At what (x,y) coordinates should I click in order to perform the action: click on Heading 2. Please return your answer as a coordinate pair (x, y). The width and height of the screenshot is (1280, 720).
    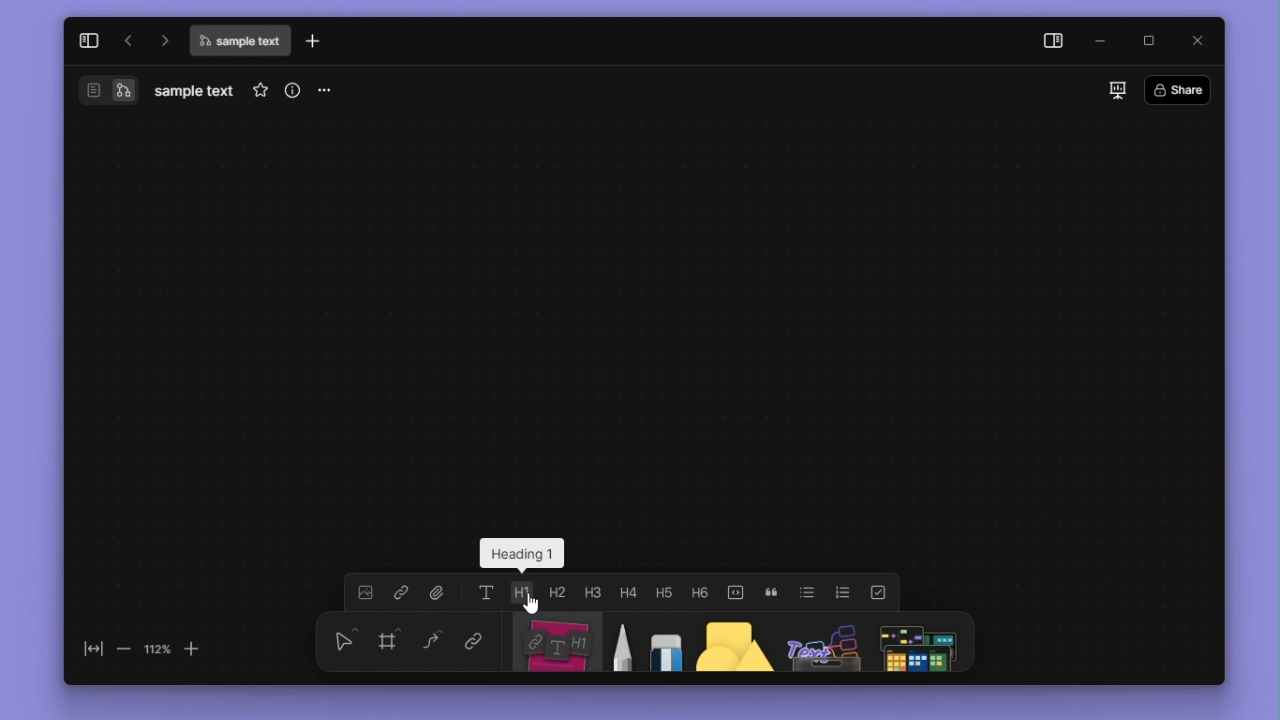
    Looking at the image, I should click on (556, 592).